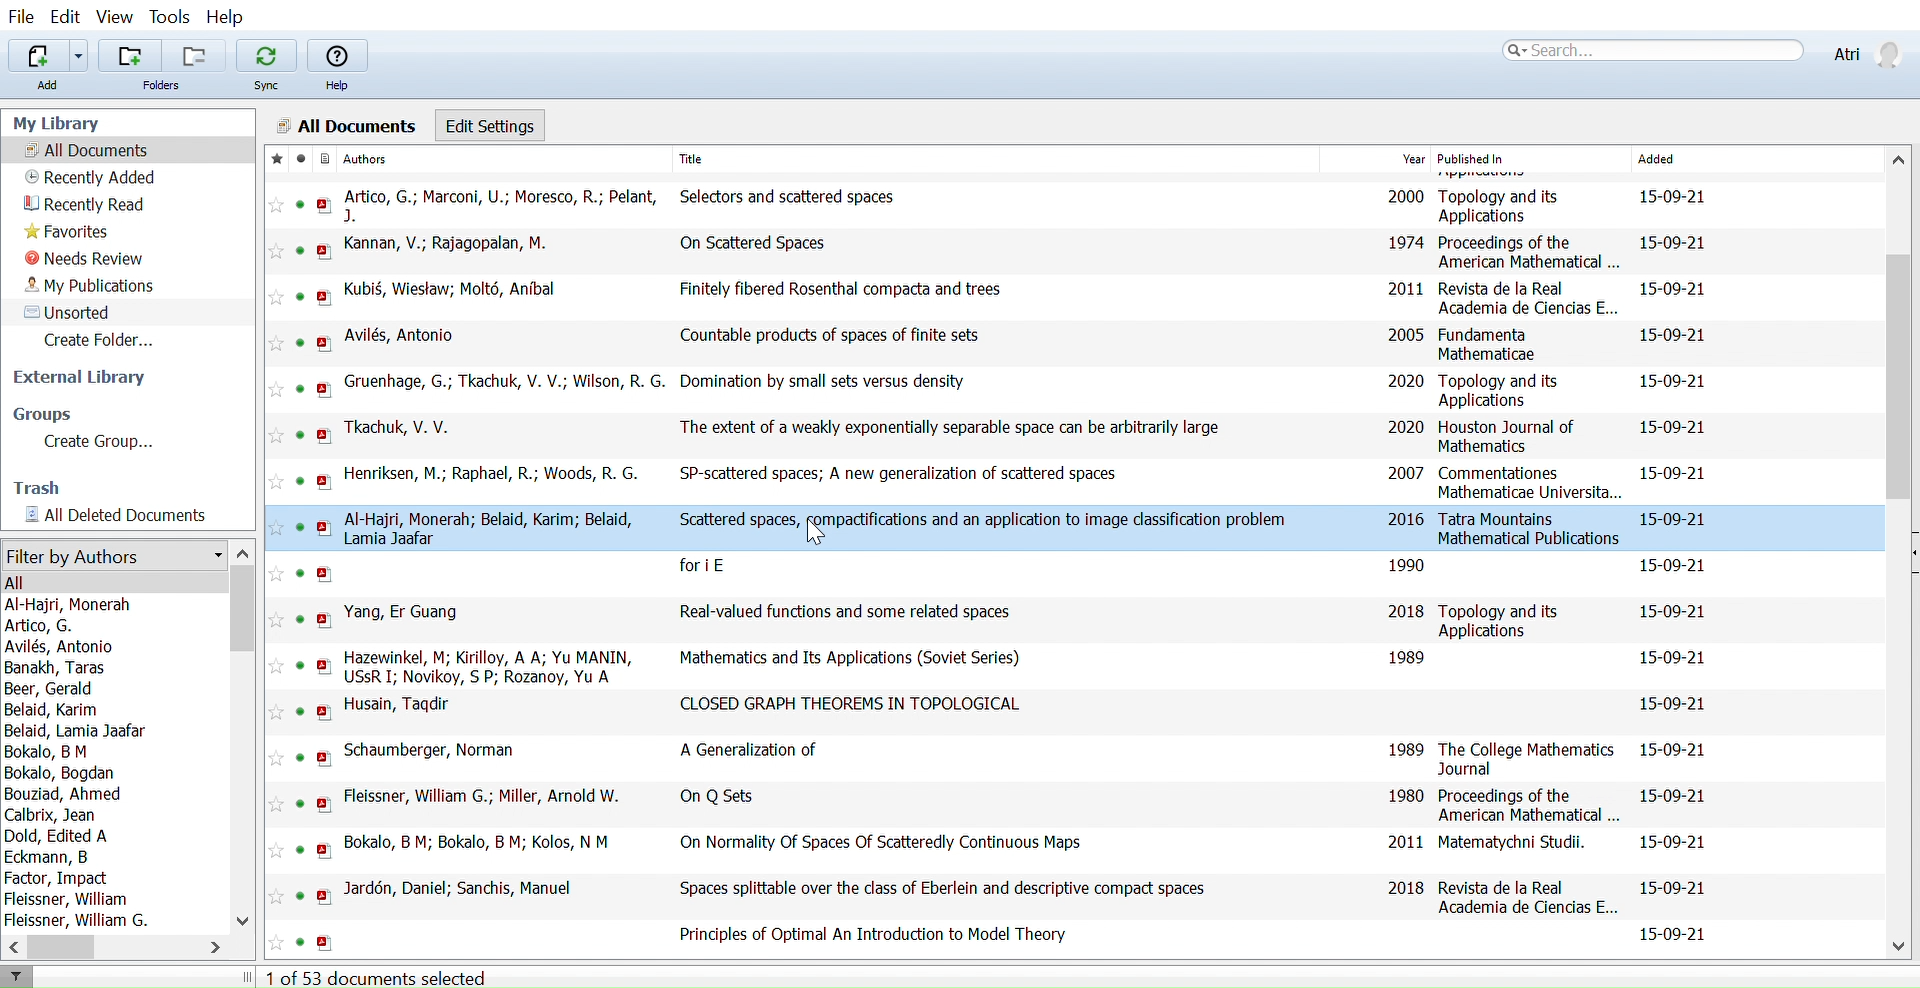 This screenshot has height=988, width=1920. What do you see at coordinates (113, 554) in the screenshot?
I see `Filtering options` at bounding box center [113, 554].